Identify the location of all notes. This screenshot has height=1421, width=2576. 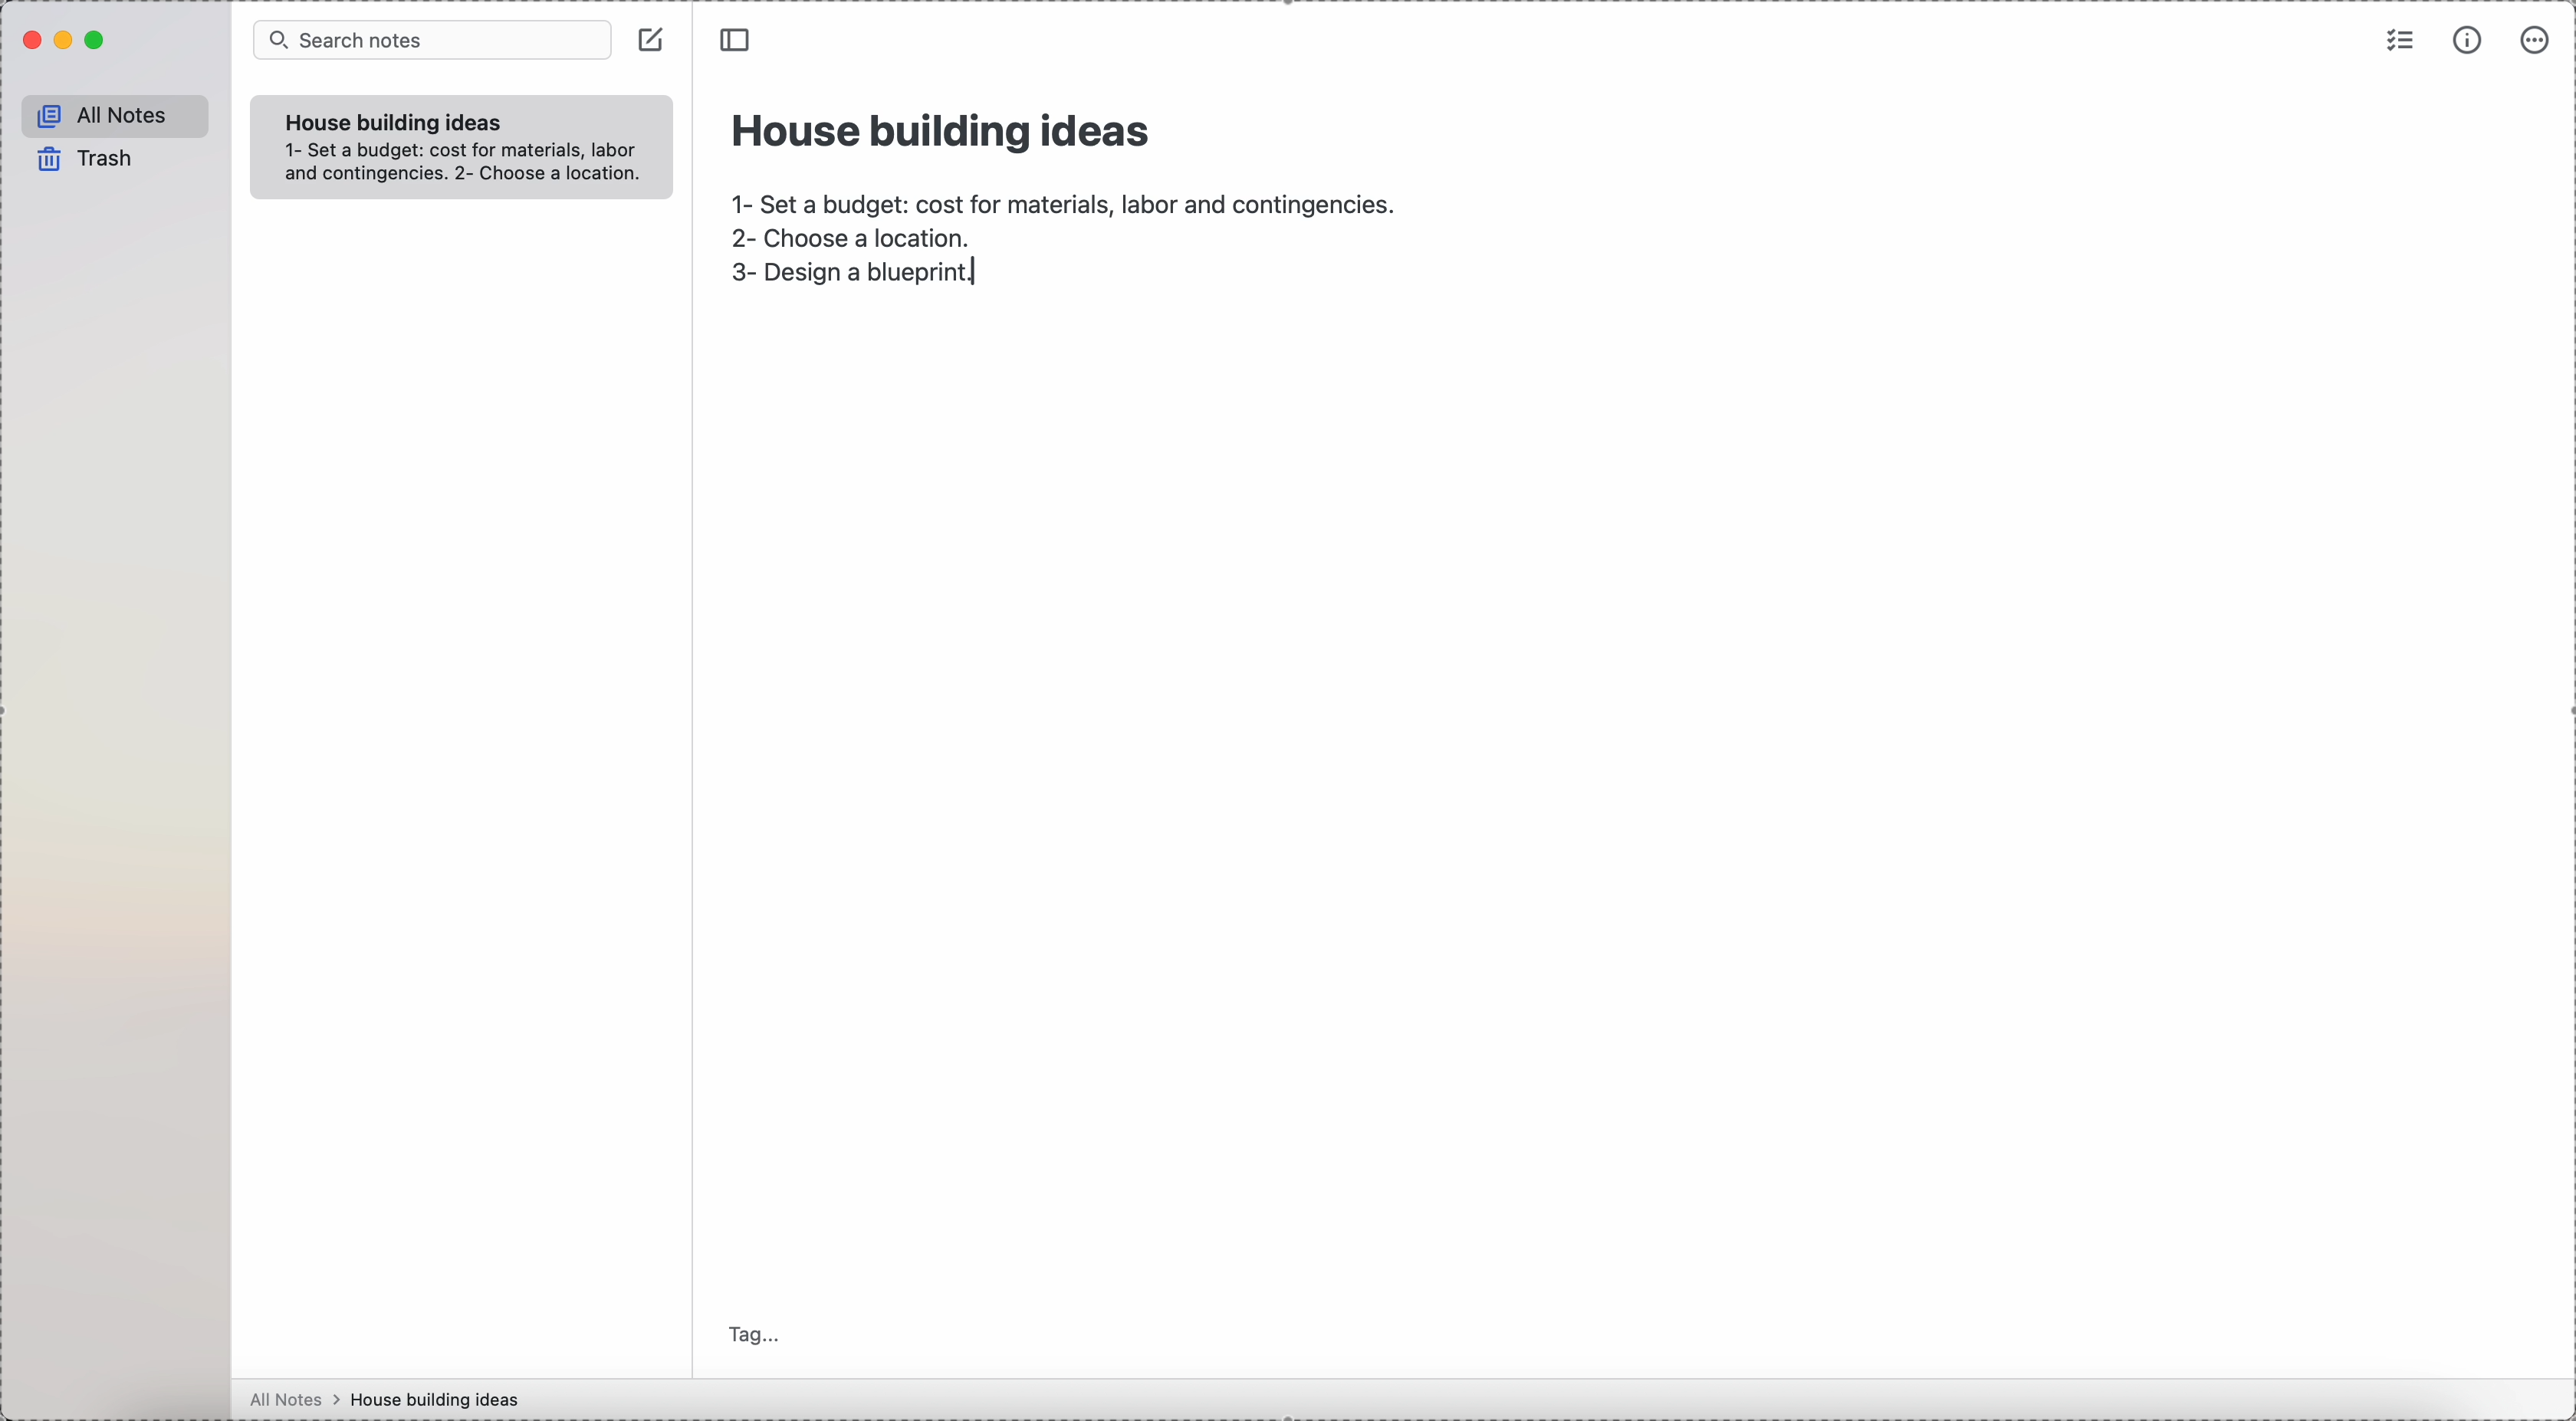
(116, 116).